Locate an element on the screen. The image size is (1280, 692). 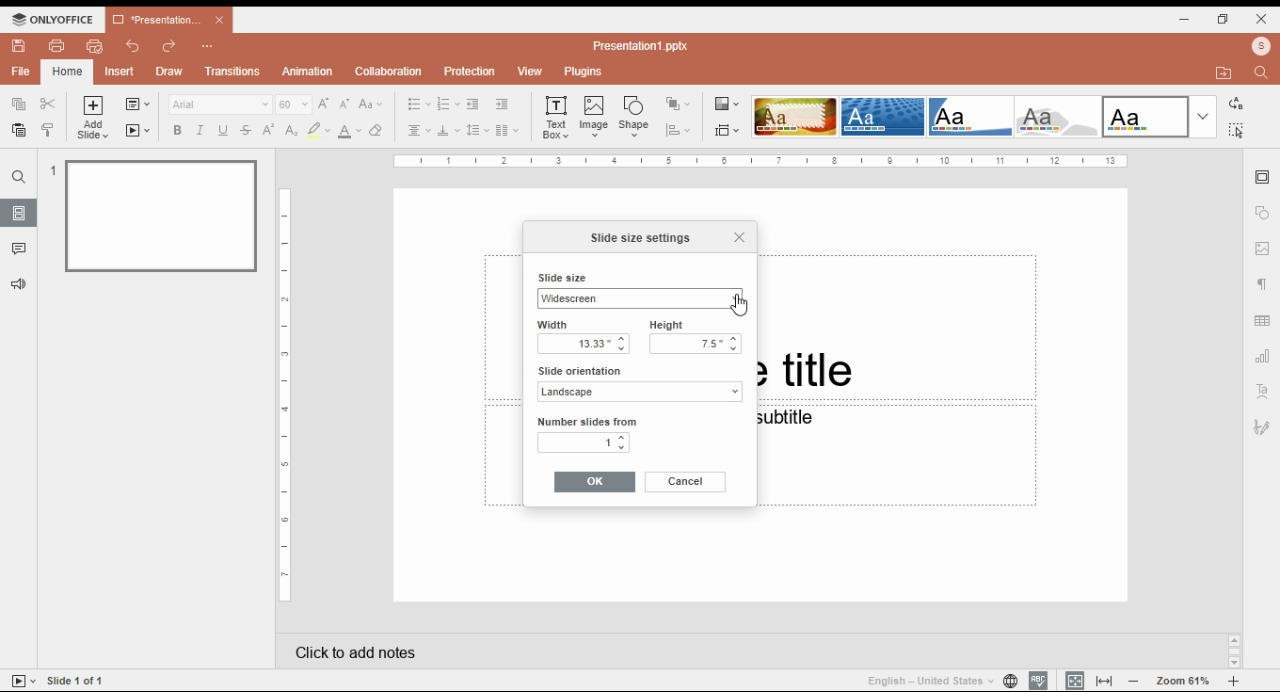
highlight color is located at coordinates (318, 130).